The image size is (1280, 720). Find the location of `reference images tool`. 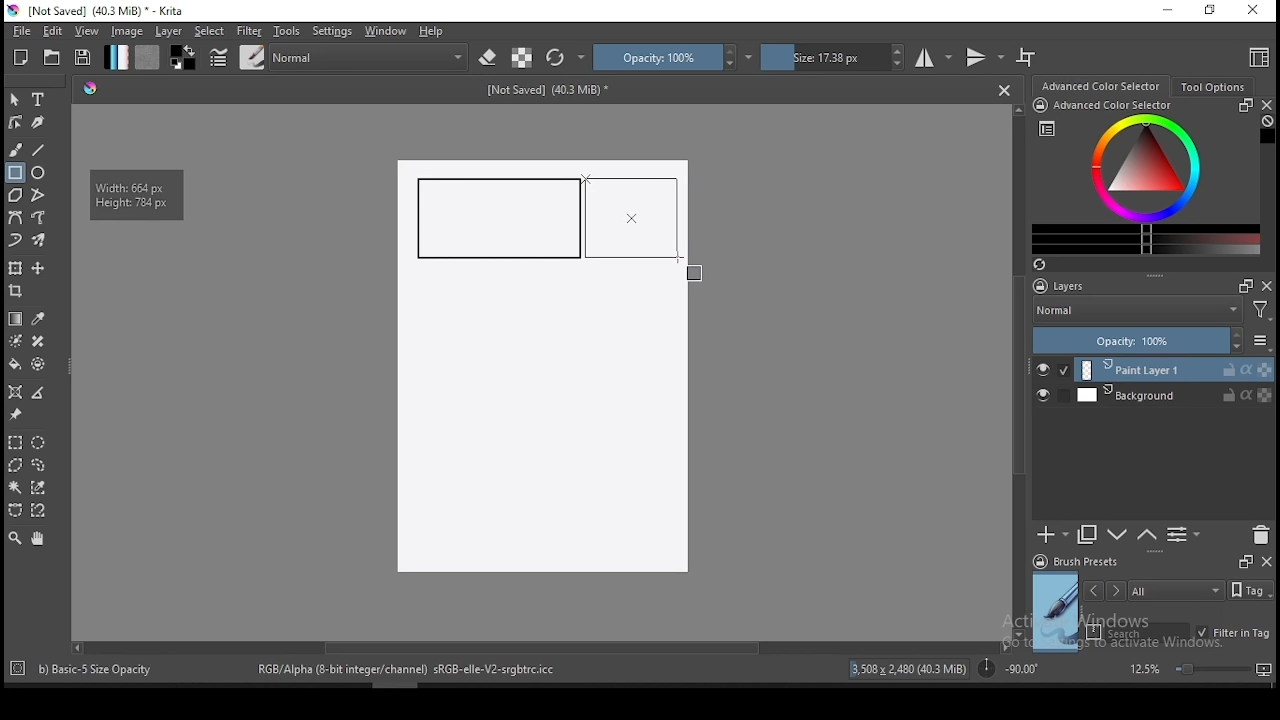

reference images tool is located at coordinates (14, 415).